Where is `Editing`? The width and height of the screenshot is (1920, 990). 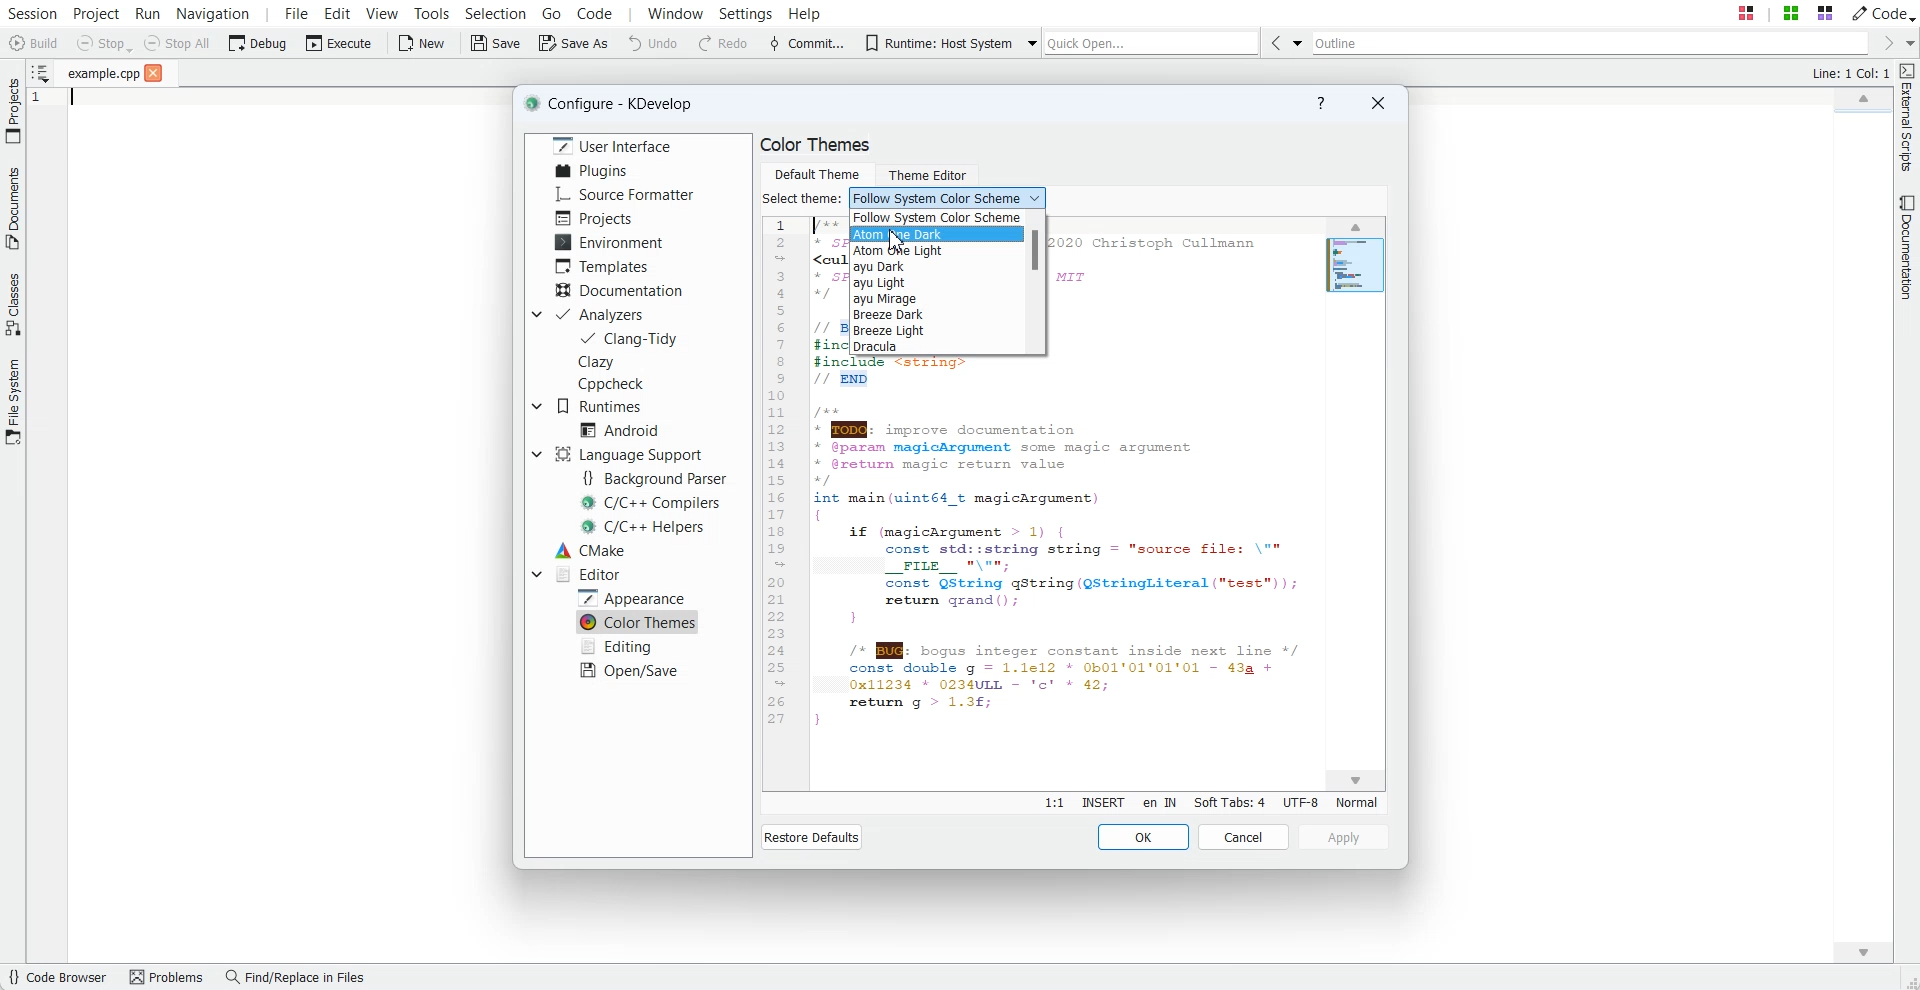
Editing is located at coordinates (620, 646).